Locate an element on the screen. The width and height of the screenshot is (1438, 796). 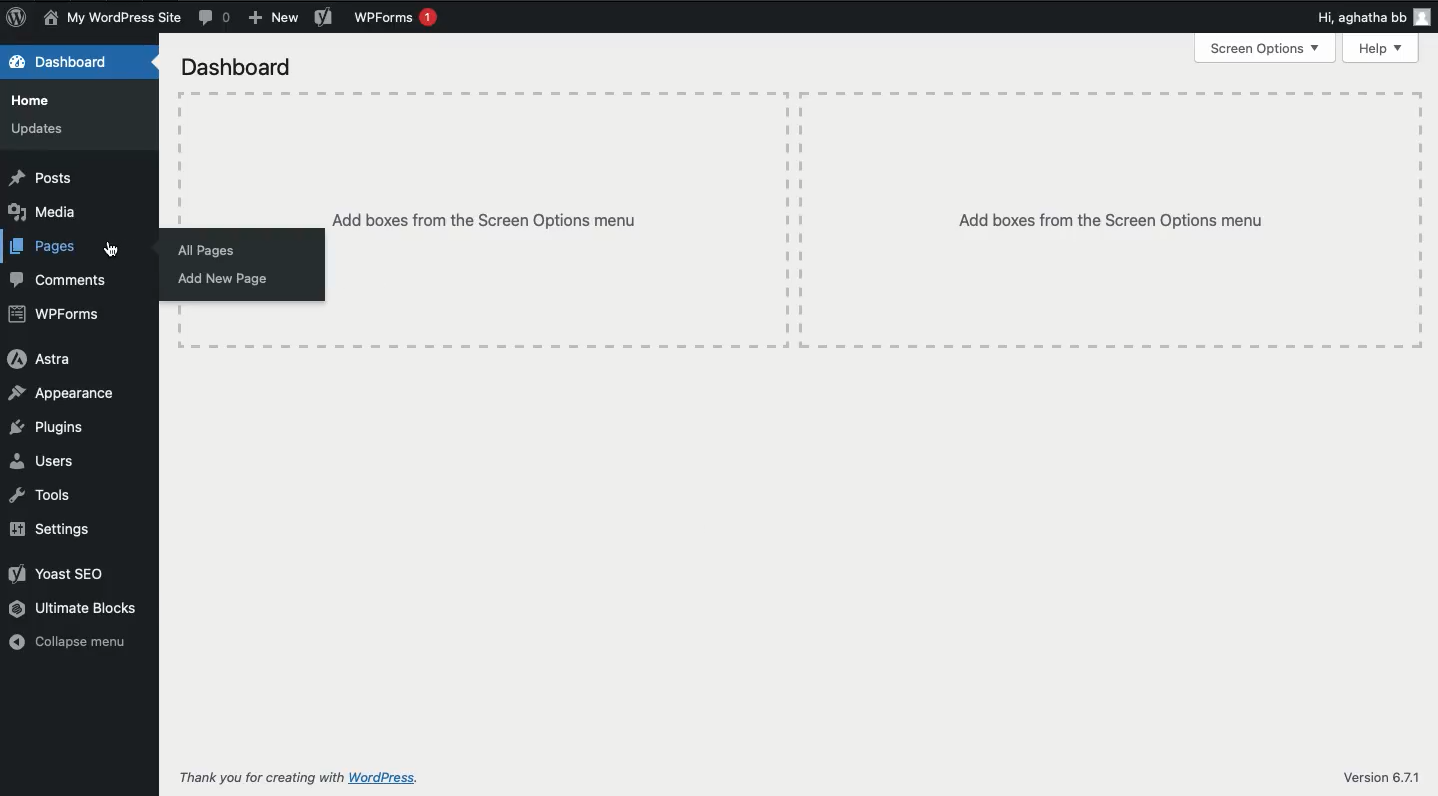
Posts is located at coordinates (42, 178).